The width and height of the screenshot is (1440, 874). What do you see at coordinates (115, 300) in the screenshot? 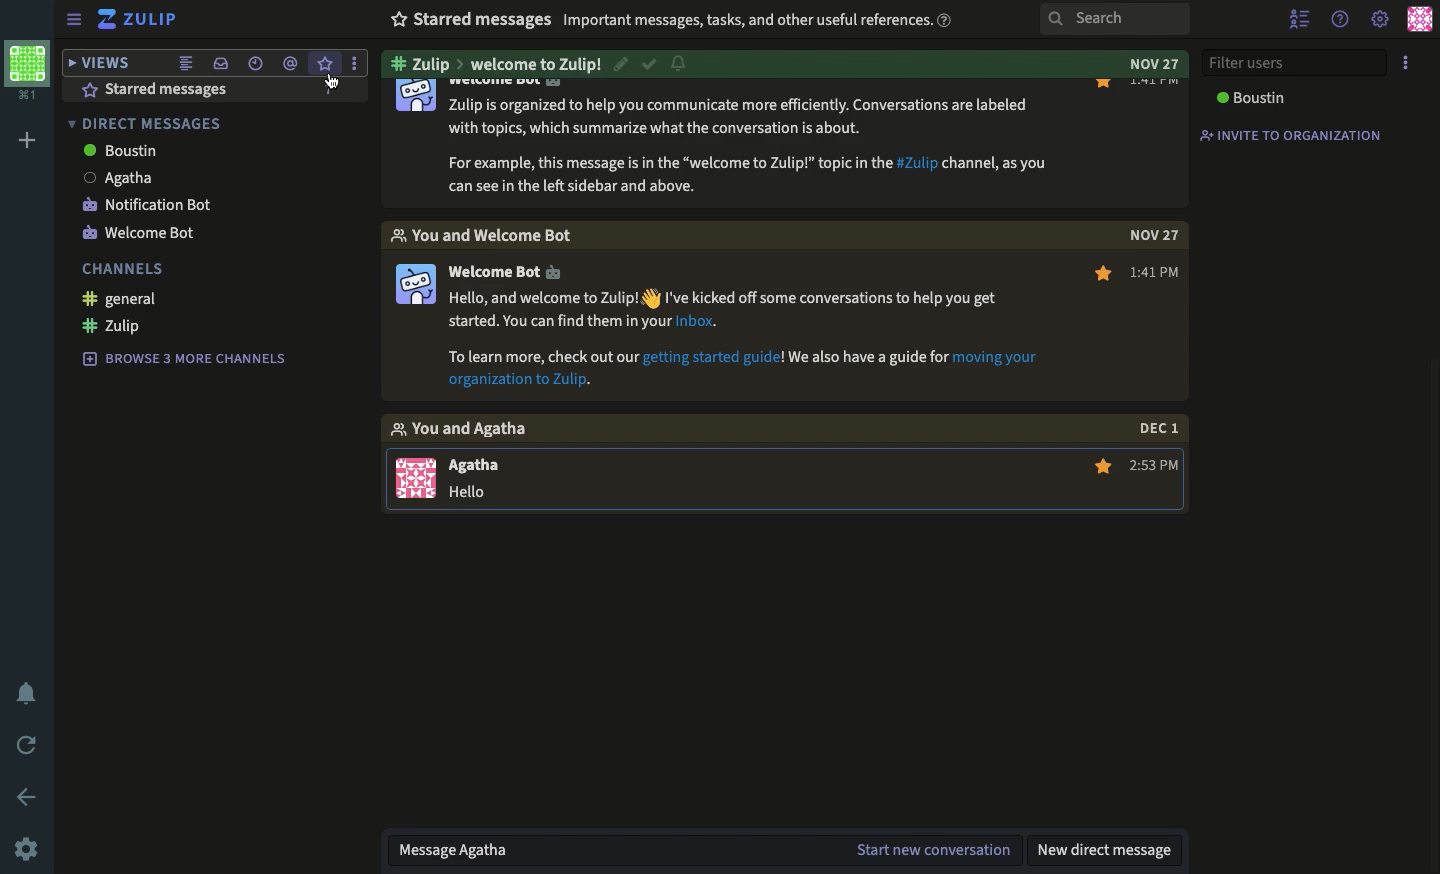
I see `general` at bounding box center [115, 300].